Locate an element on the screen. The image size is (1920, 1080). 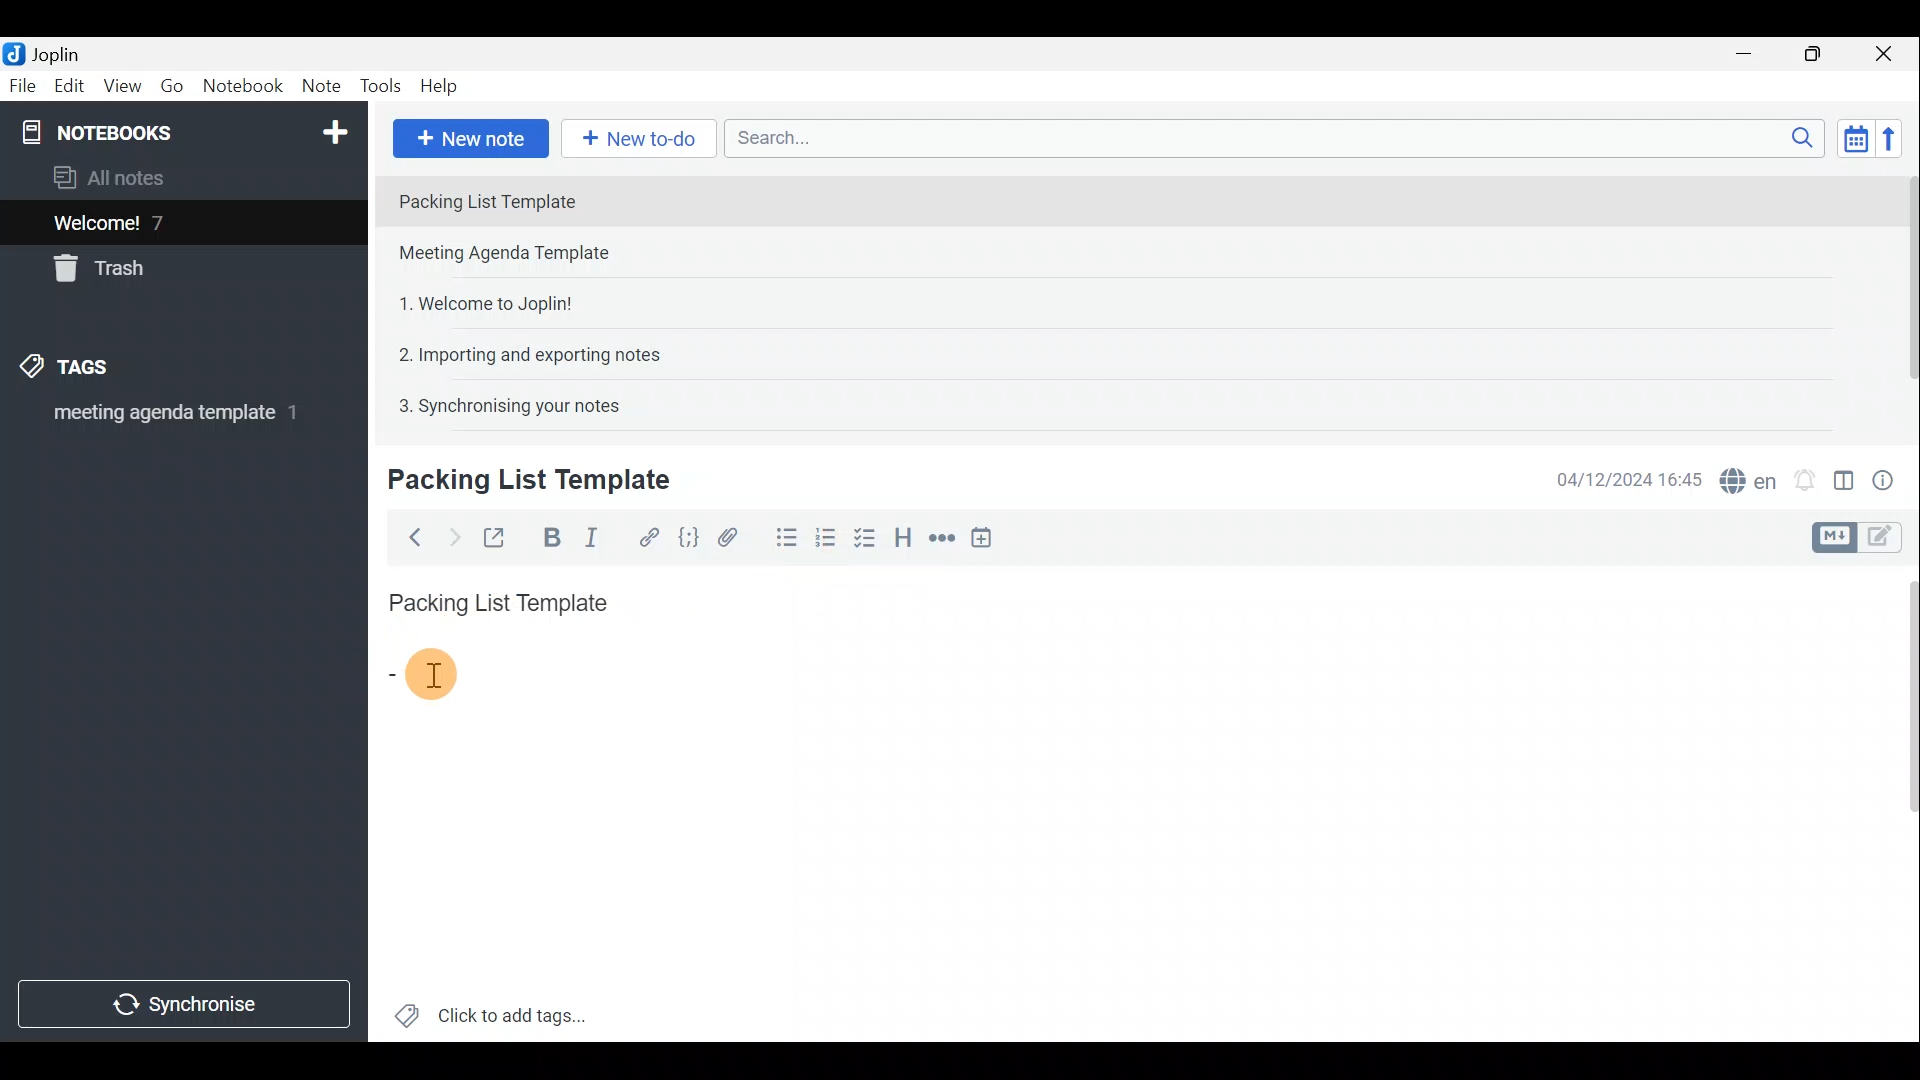
Back is located at coordinates (411, 537).